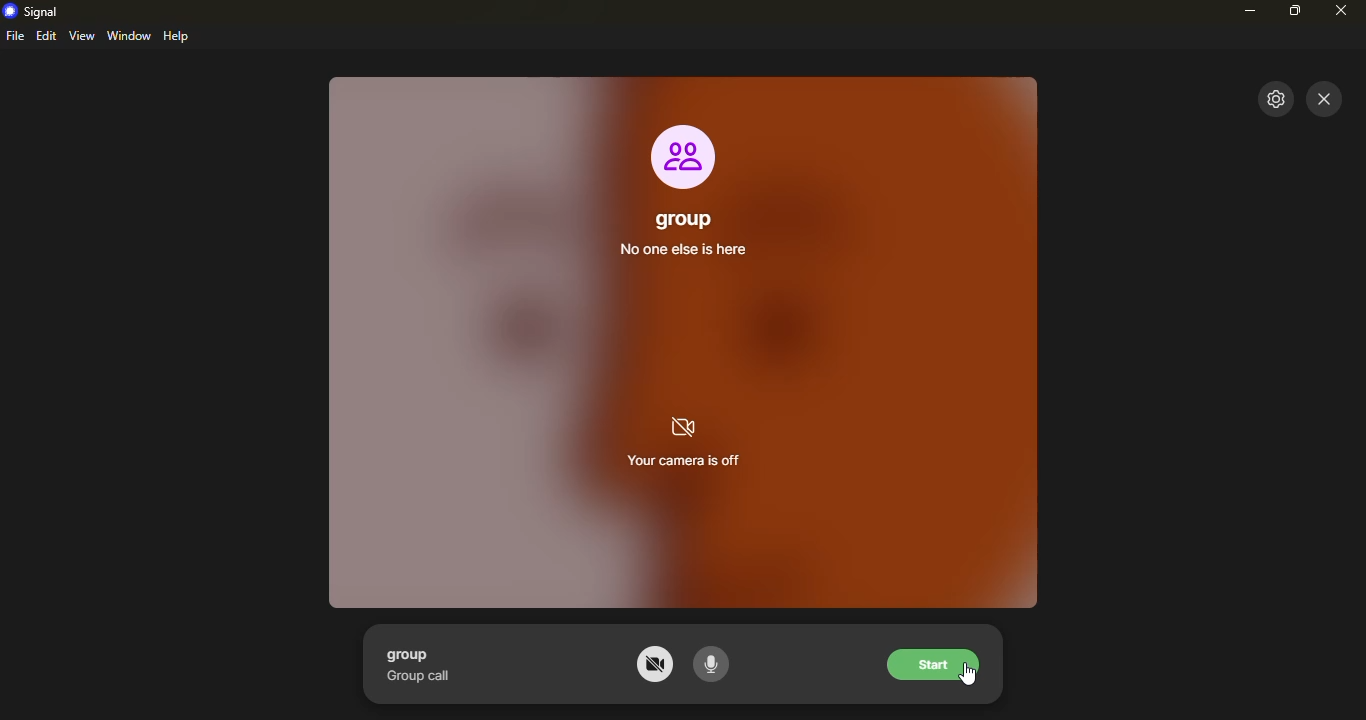 Image resolution: width=1366 pixels, height=720 pixels. What do you see at coordinates (677, 213) in the screenshot?
I see `group` at bounding box center [677, 213].